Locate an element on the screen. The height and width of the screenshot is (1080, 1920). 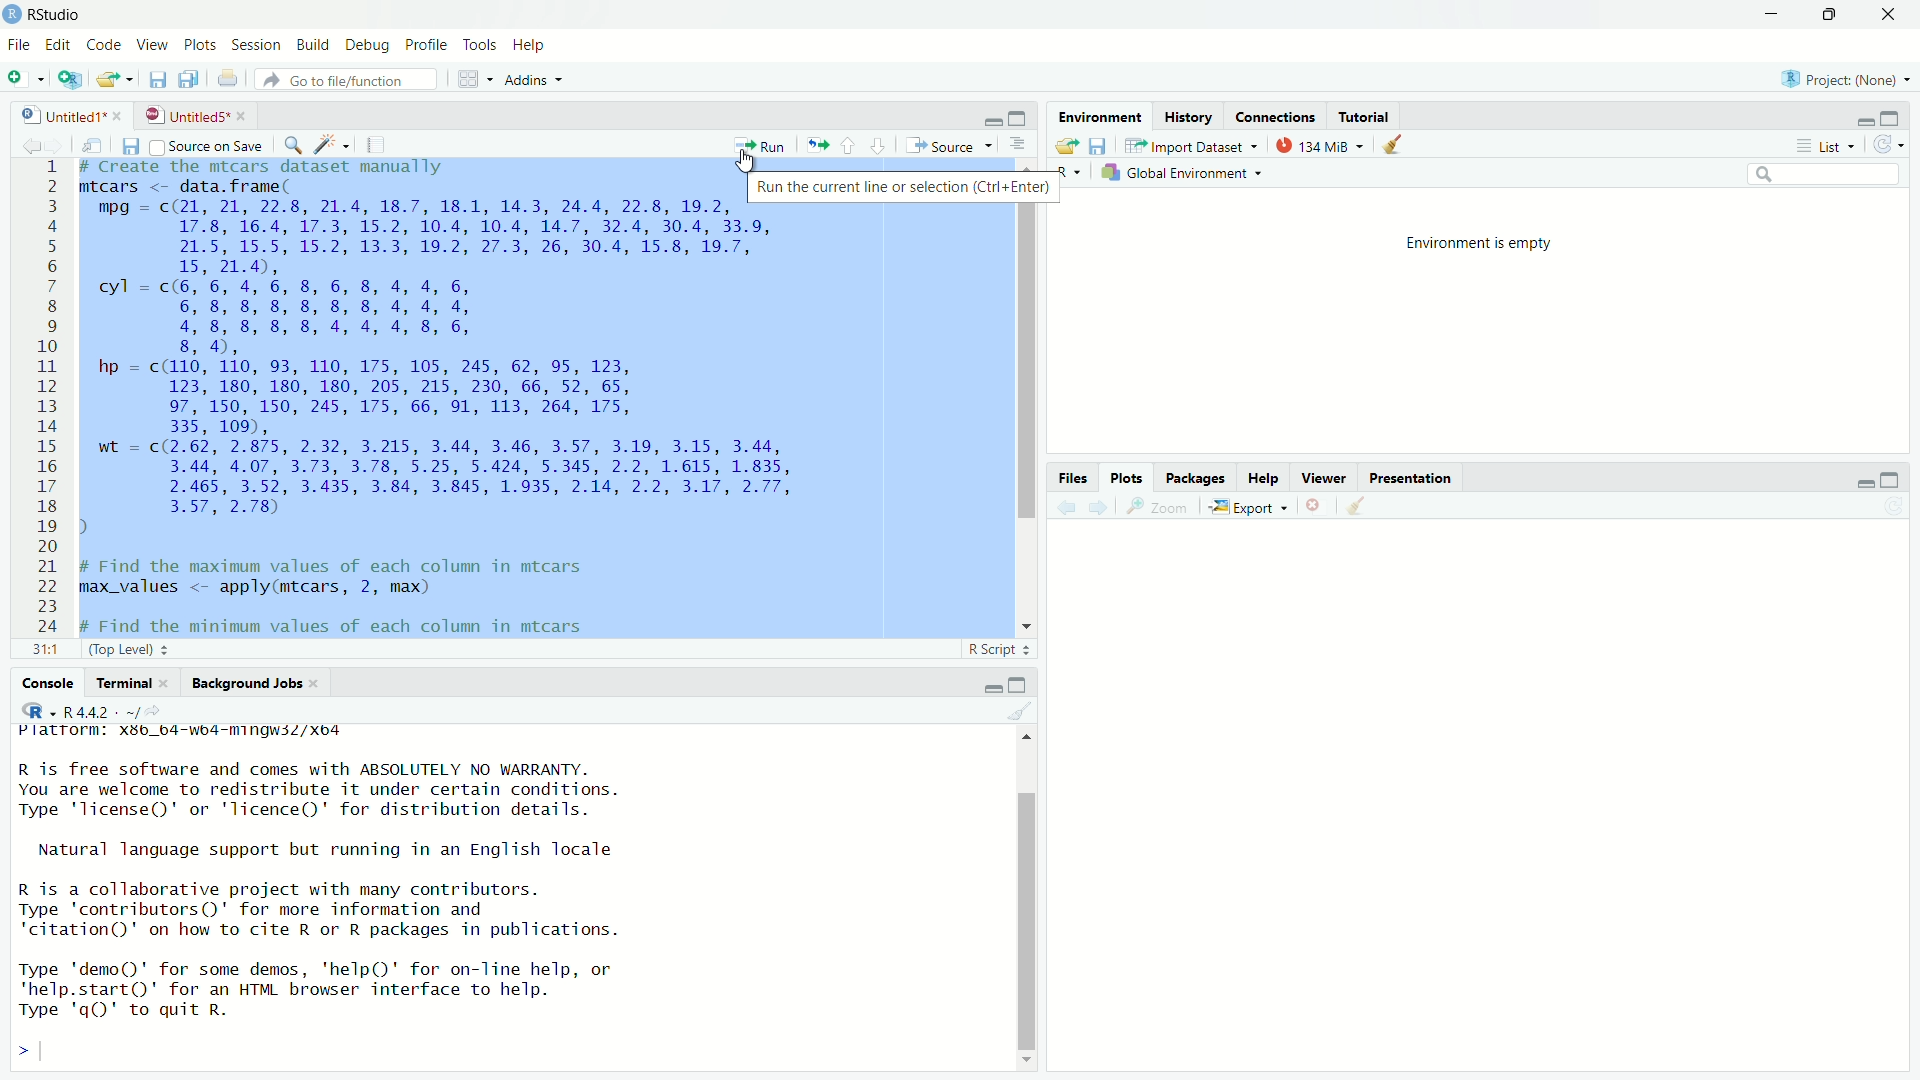
search is located at coordinates (1828, 174).